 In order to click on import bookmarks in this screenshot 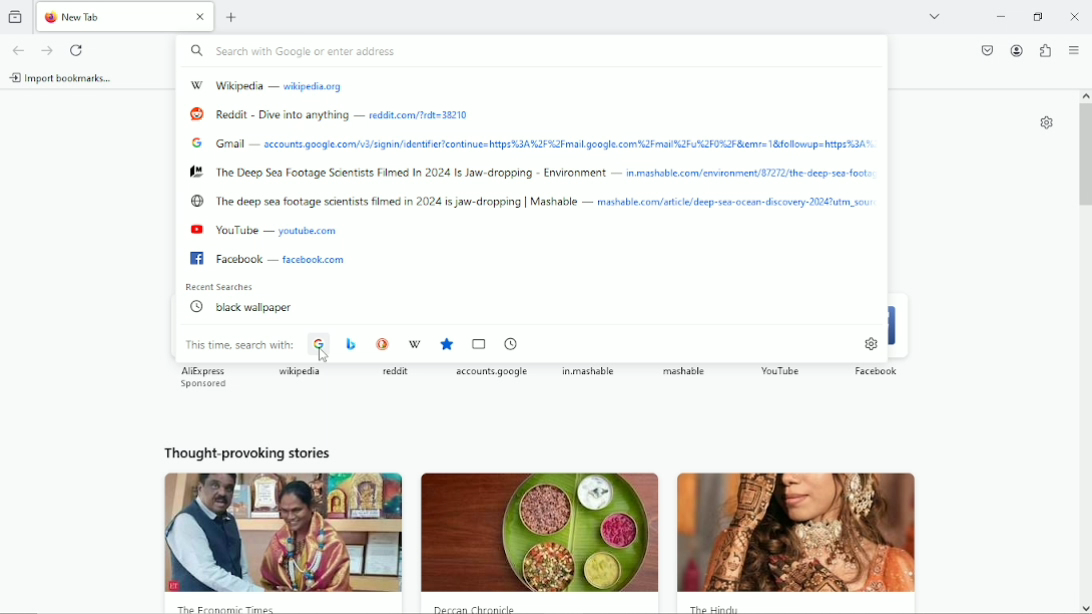, I will do `click(63, 77)`.